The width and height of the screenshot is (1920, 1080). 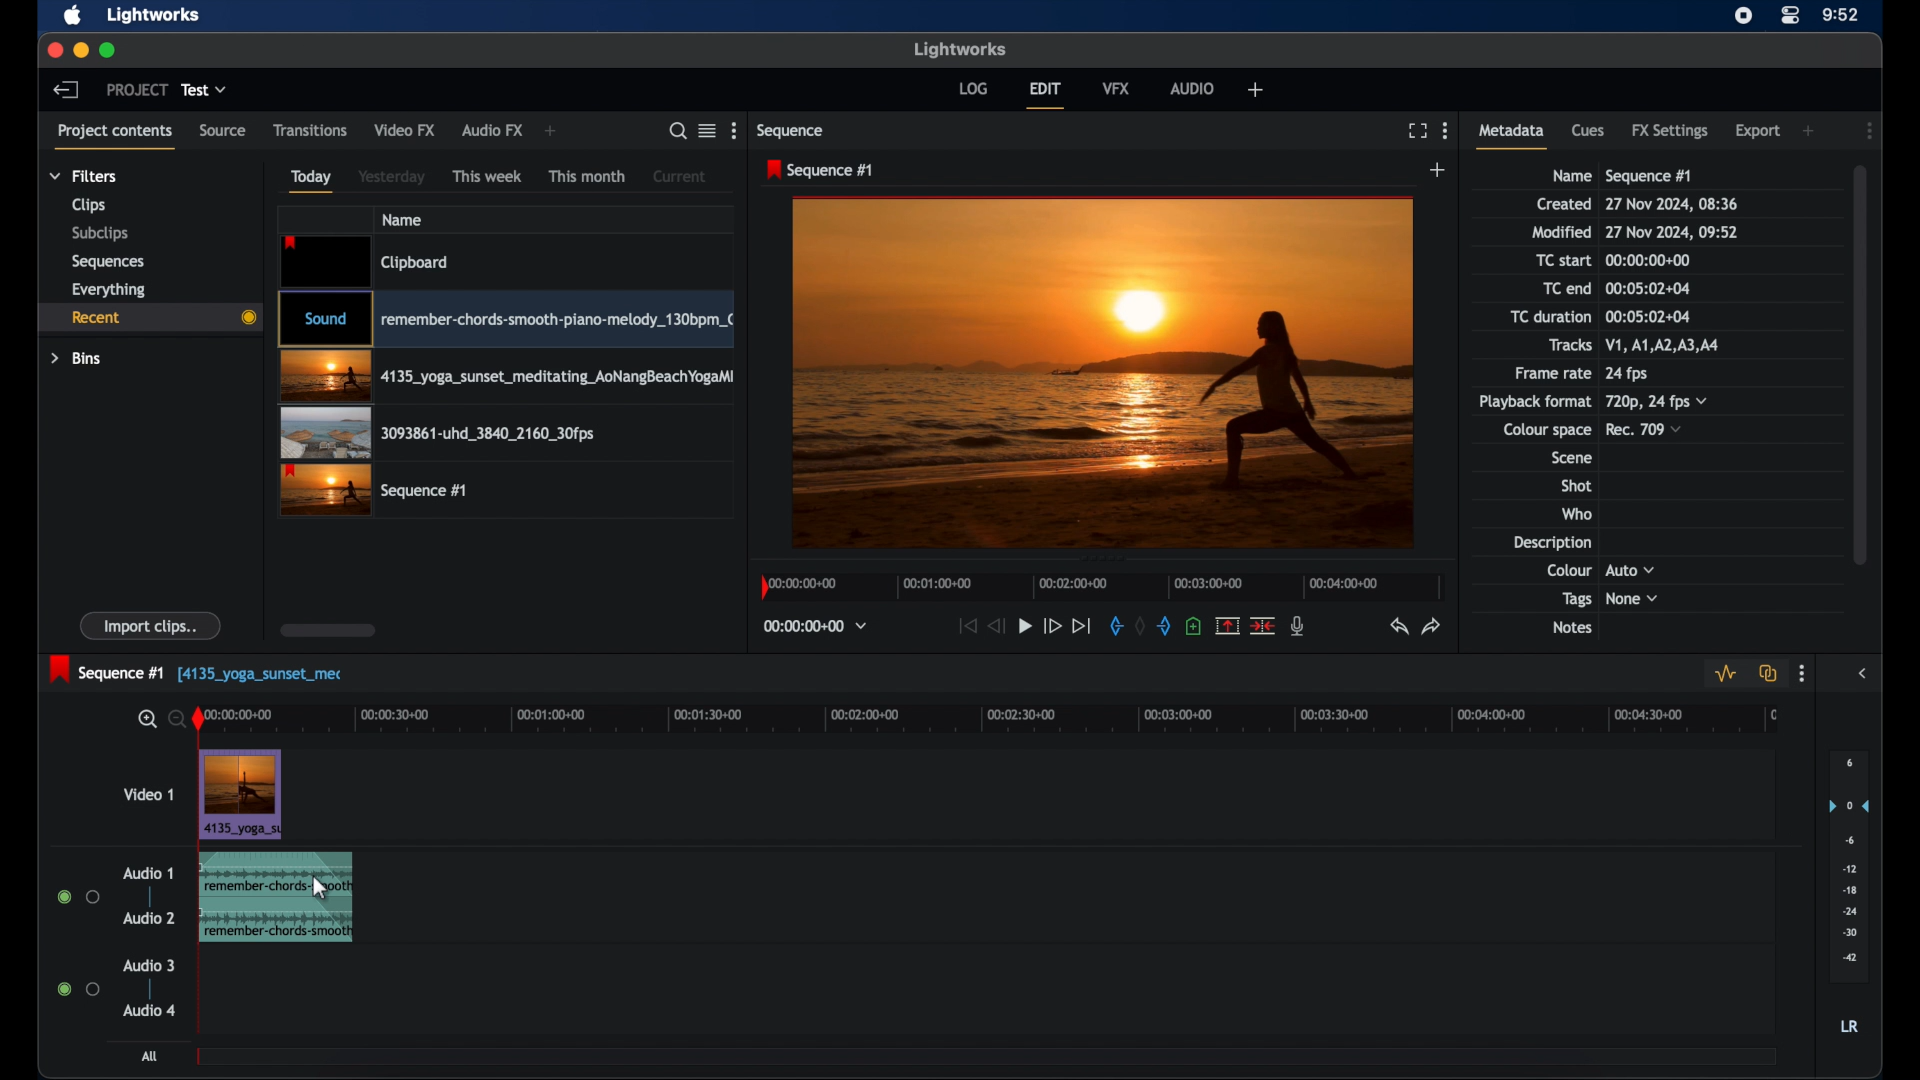 What do you see at coordinates (792, 132) in the screenshot?
I see `sequence` at bounding box center [792, 132].